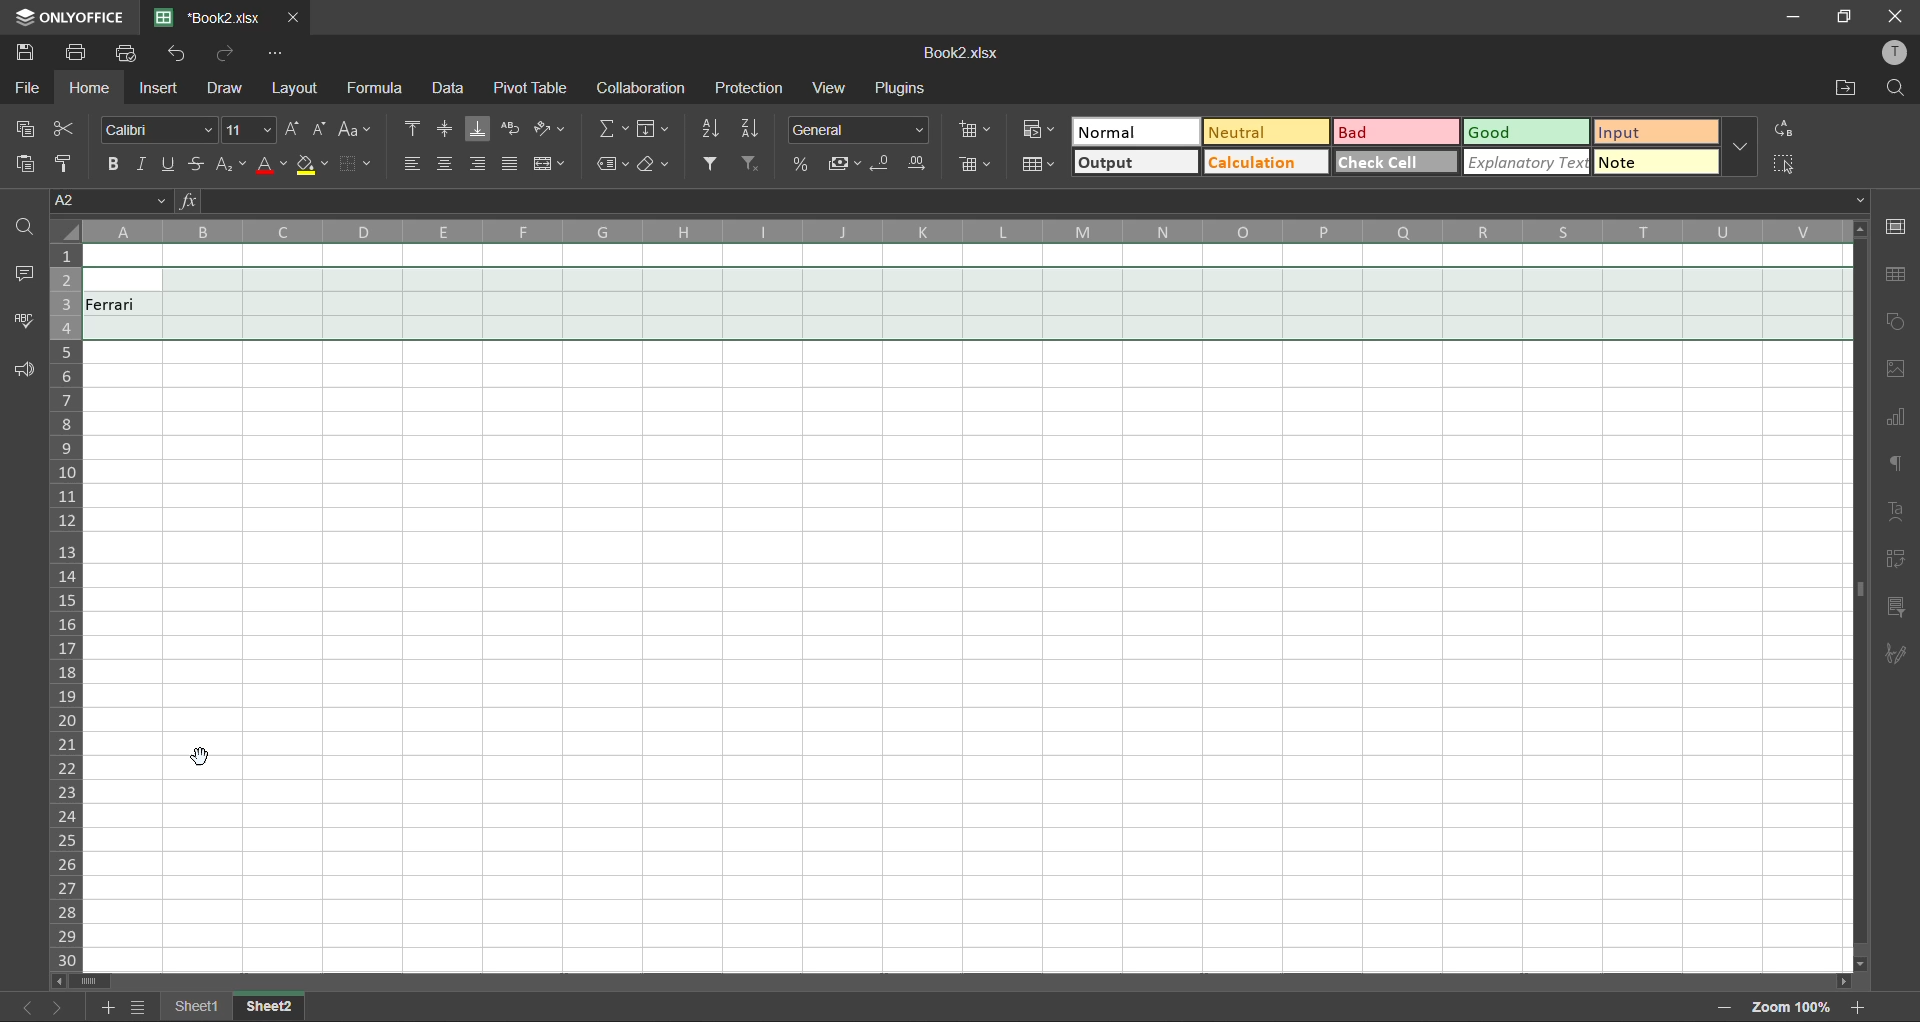 The height and width of the screenshot is (1022, 1920). I want to click on feedback, so click(26, 372).